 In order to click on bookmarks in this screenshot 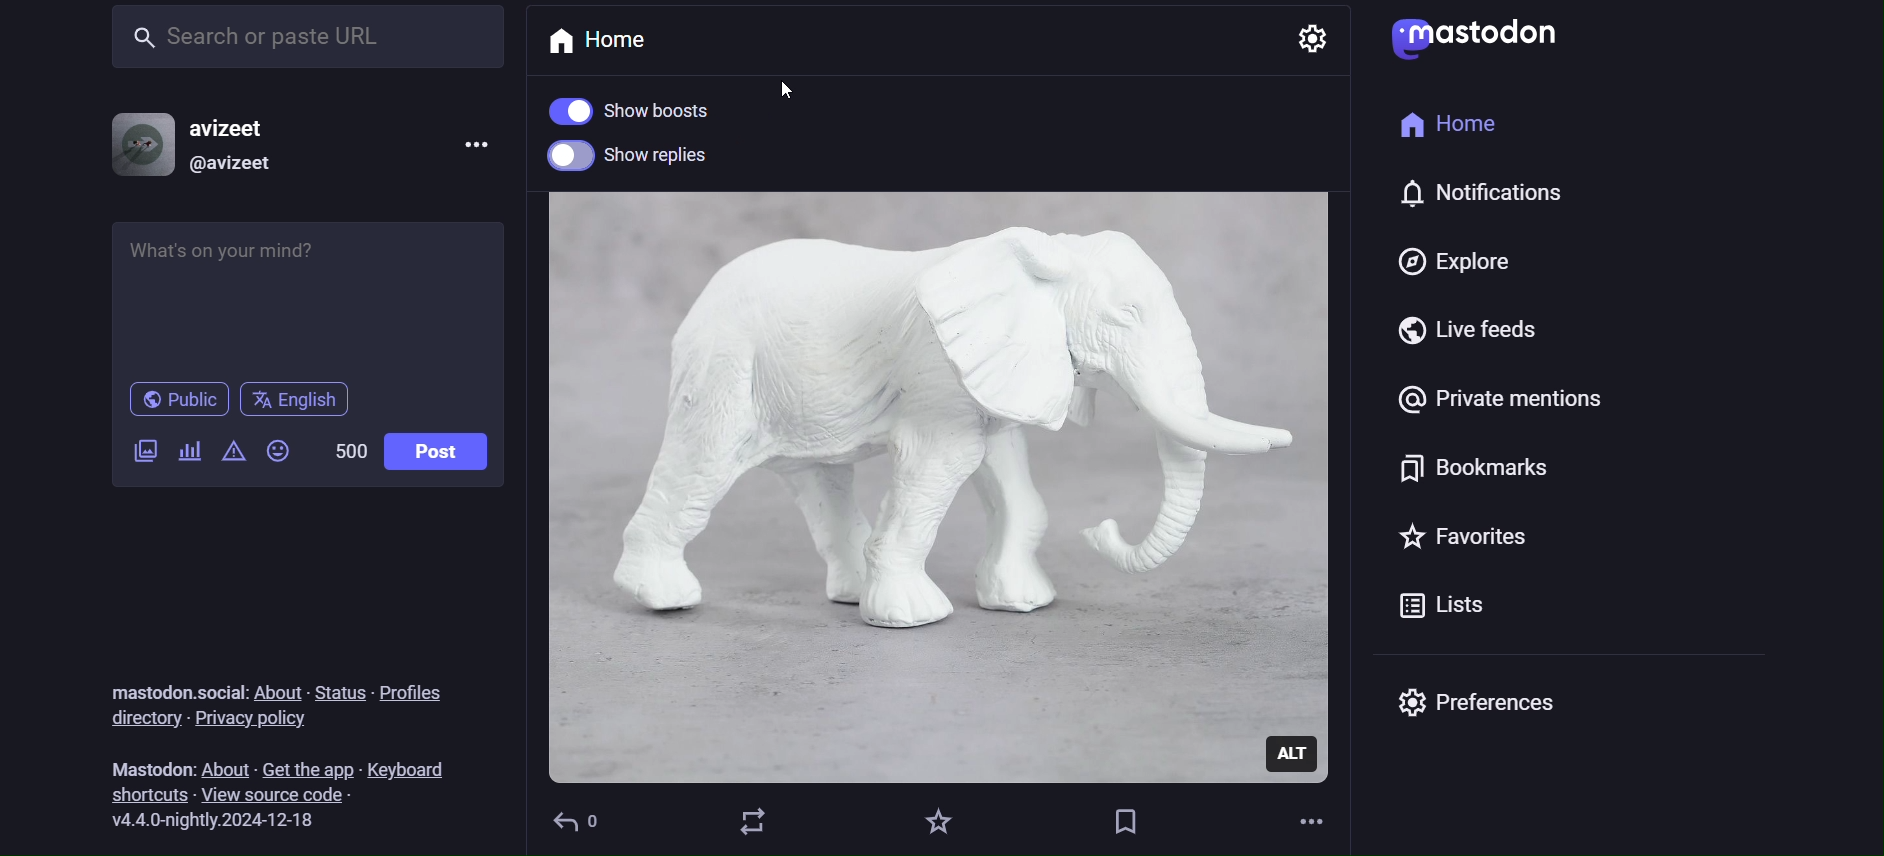, I will do `click(1466, 473)`.